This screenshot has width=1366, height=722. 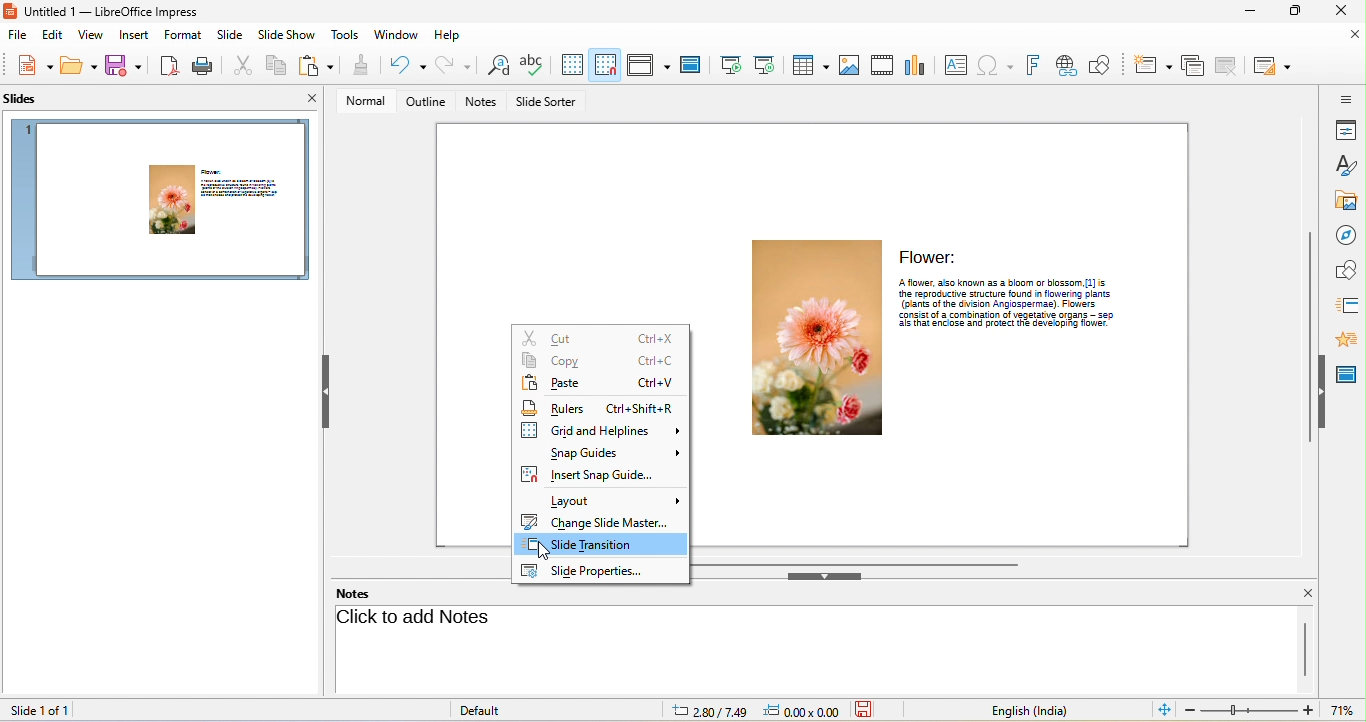 What do you see at coordinates (997, 63) in the screenshot?
I see `special character` at bounding box center [997, 63].